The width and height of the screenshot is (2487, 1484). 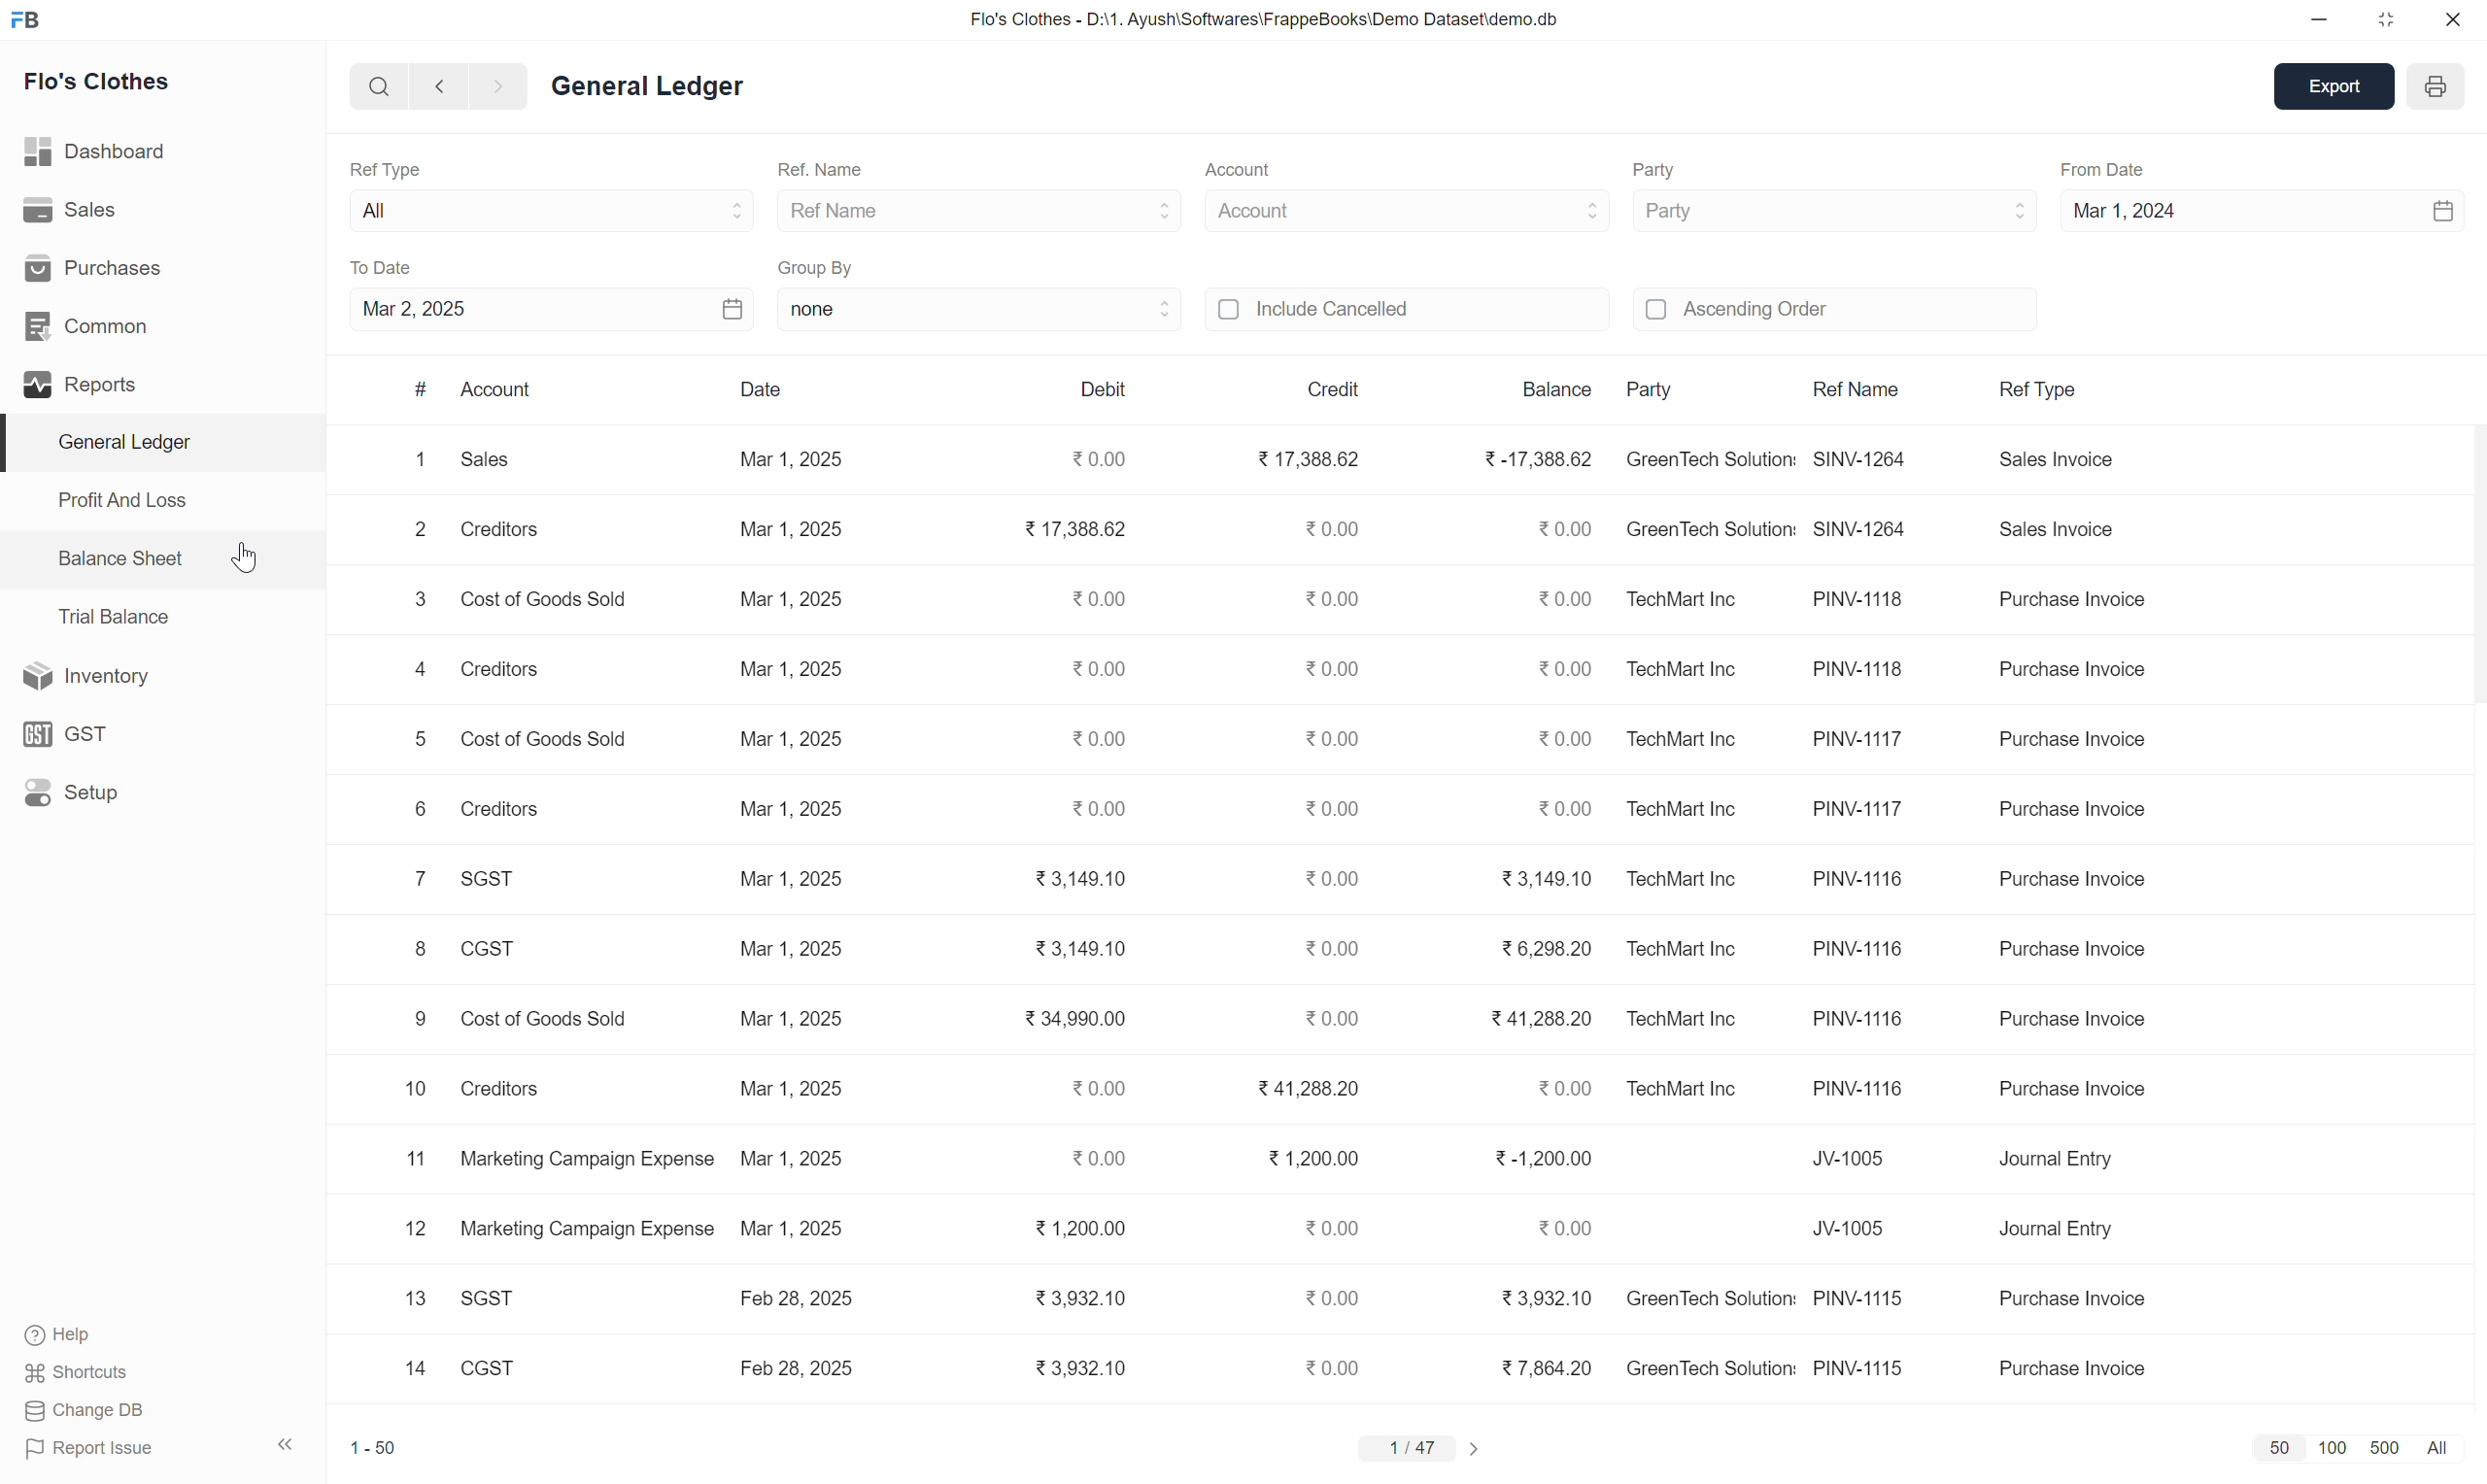 I want to click on 50, so click(x=2281, y=1446).